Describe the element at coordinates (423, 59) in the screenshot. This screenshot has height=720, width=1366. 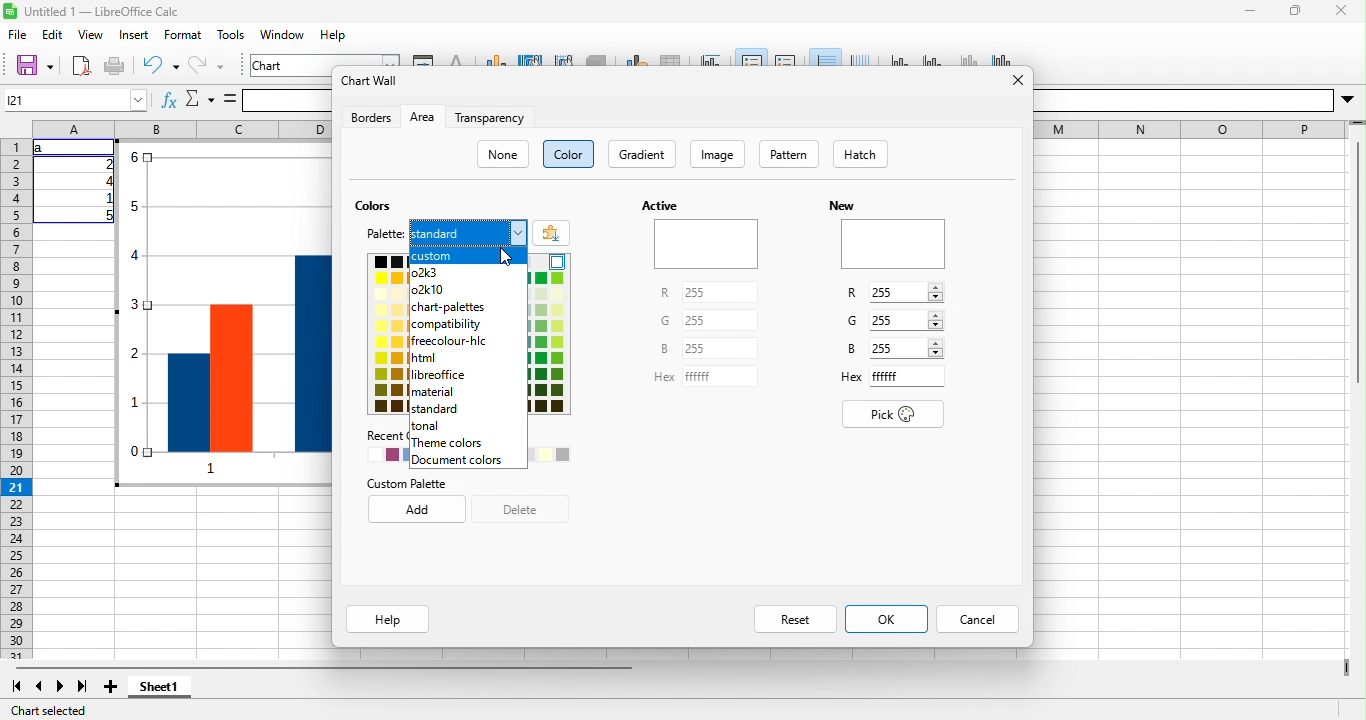
I see `format selection` at that location.